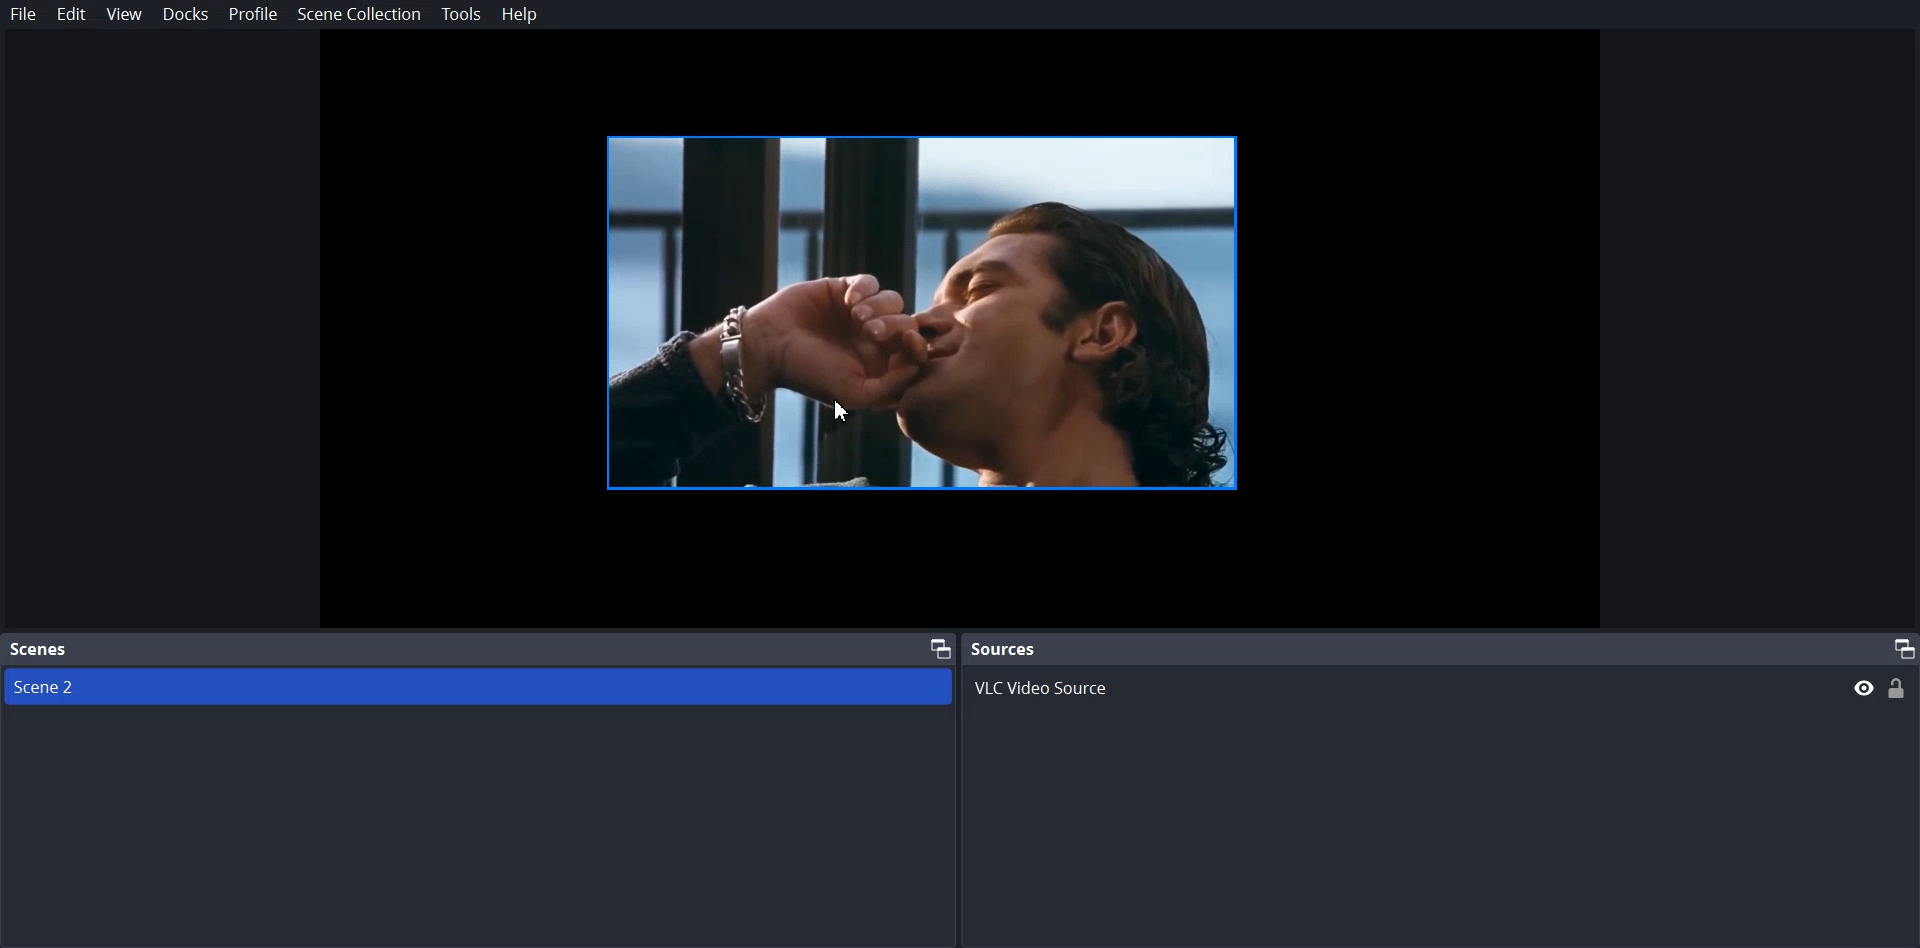  Describe the element at coordinates (185, 15) in the screenshot. I see `Docks` at that location.